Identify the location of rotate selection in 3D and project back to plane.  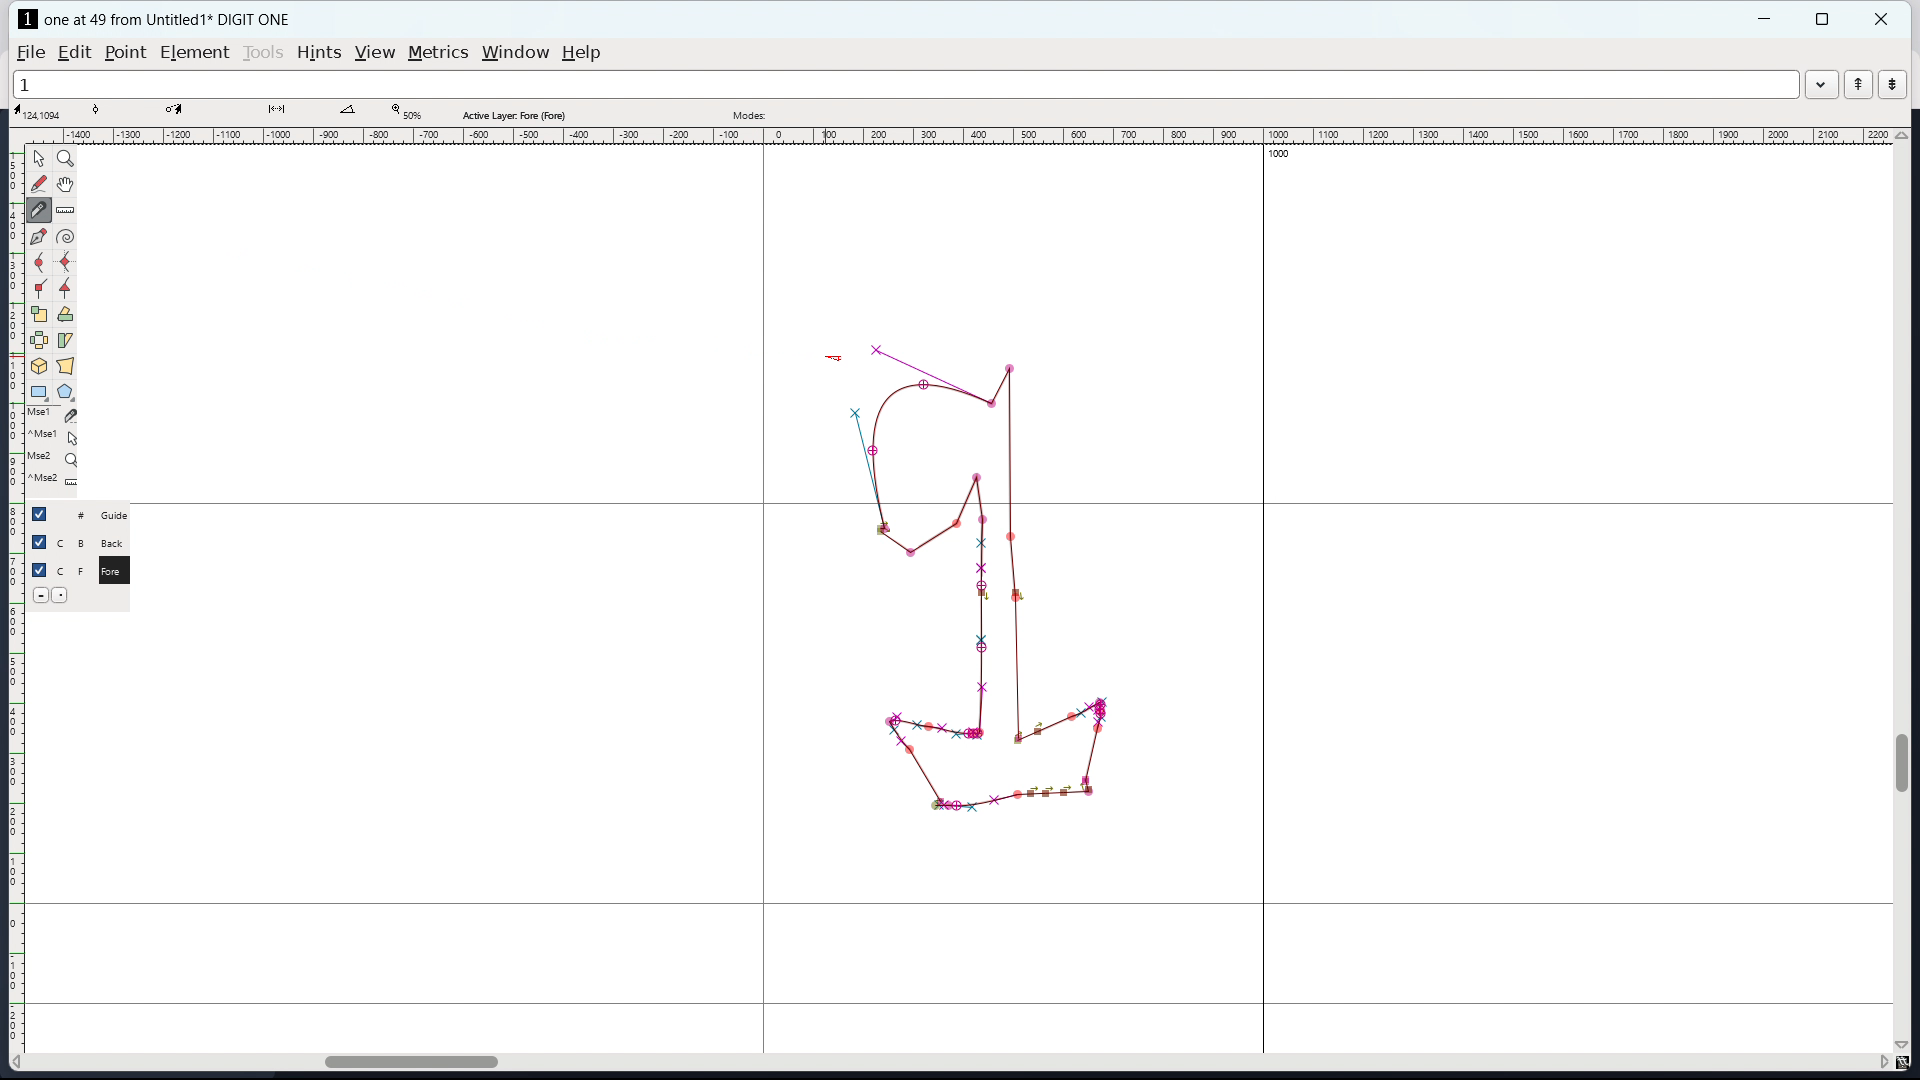
(39, 366).